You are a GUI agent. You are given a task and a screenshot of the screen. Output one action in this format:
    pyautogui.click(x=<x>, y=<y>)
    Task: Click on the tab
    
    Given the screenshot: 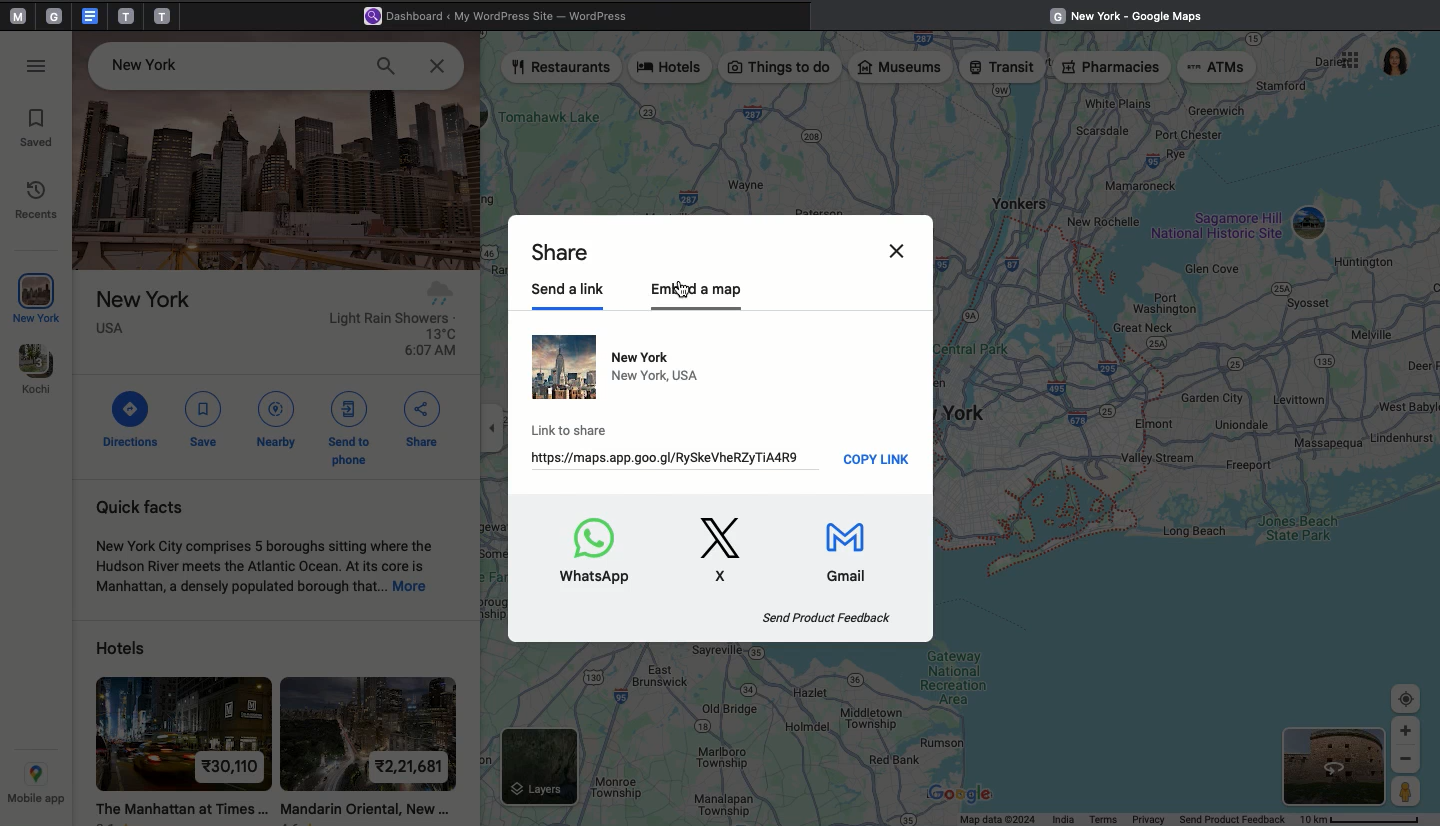 What is the action you would take?
    pyautogui.click(x=57, y=16)
    